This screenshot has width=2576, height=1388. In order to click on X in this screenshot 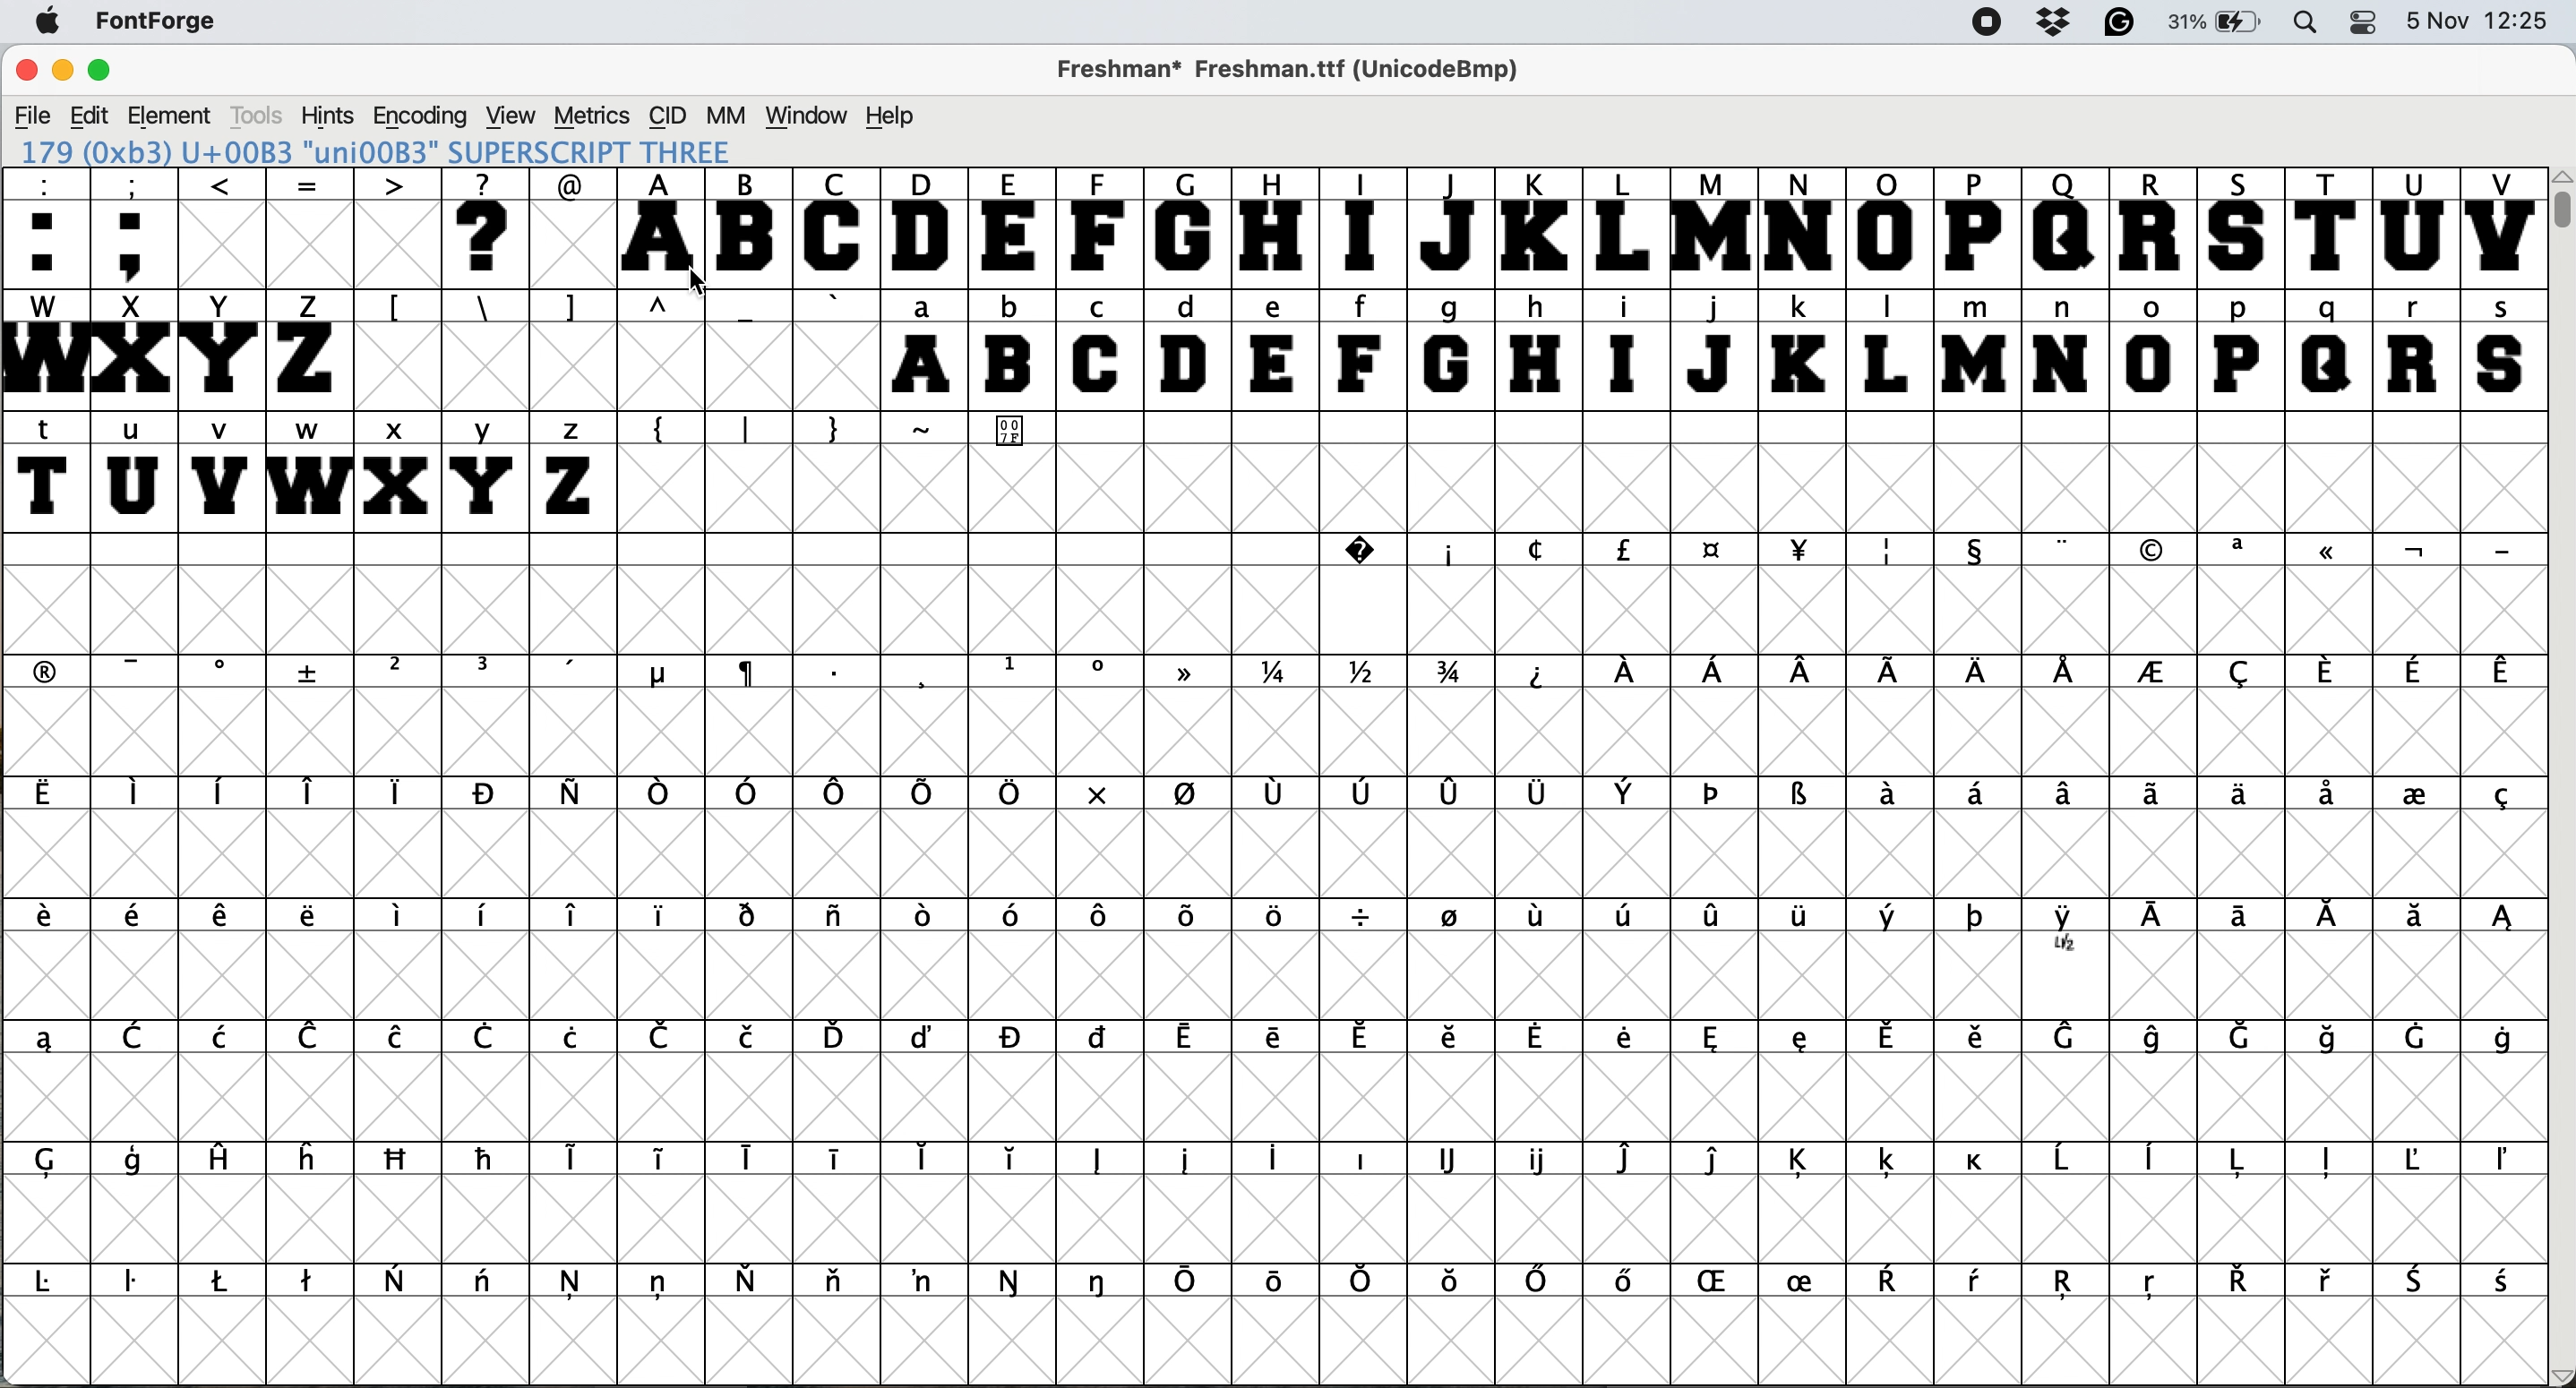, I will do `click(133, 350)`.